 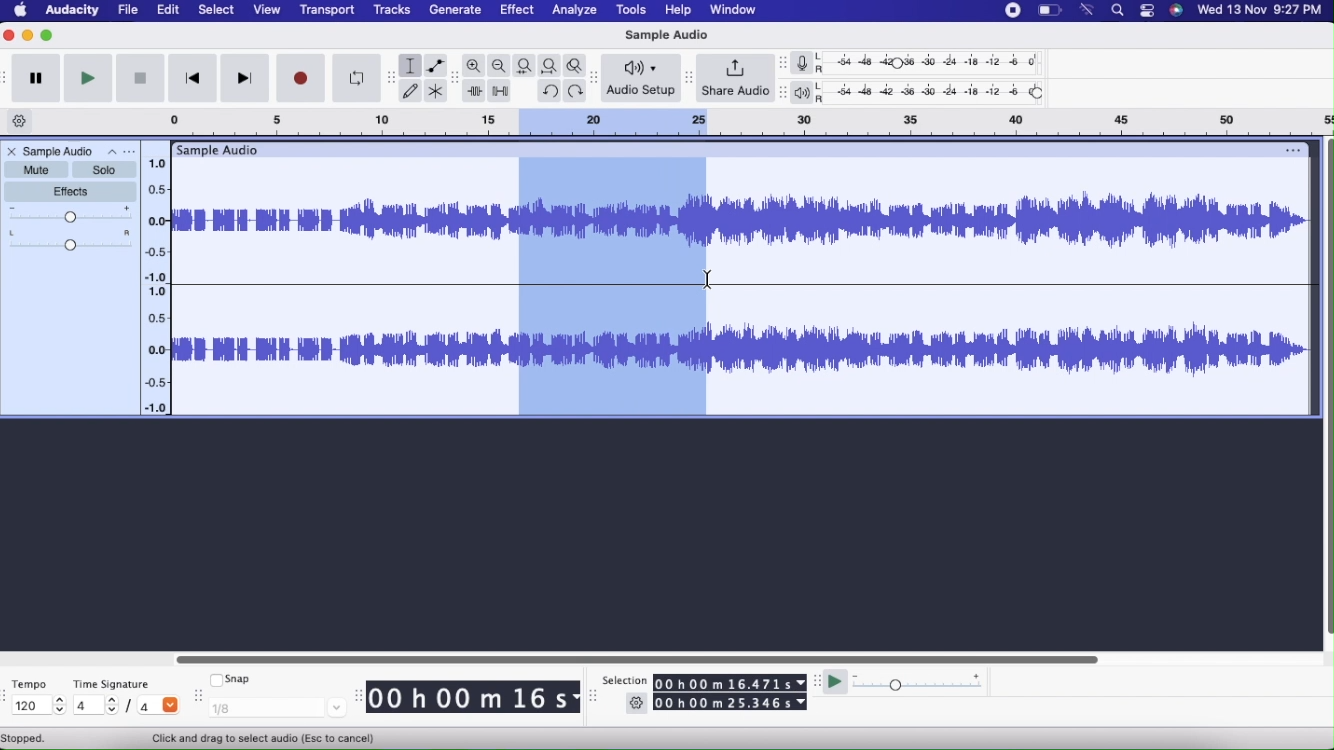 What do you see at coordinates (140, 80) in the screenshot?
I see `Stop` at bounding box center [140, 80].